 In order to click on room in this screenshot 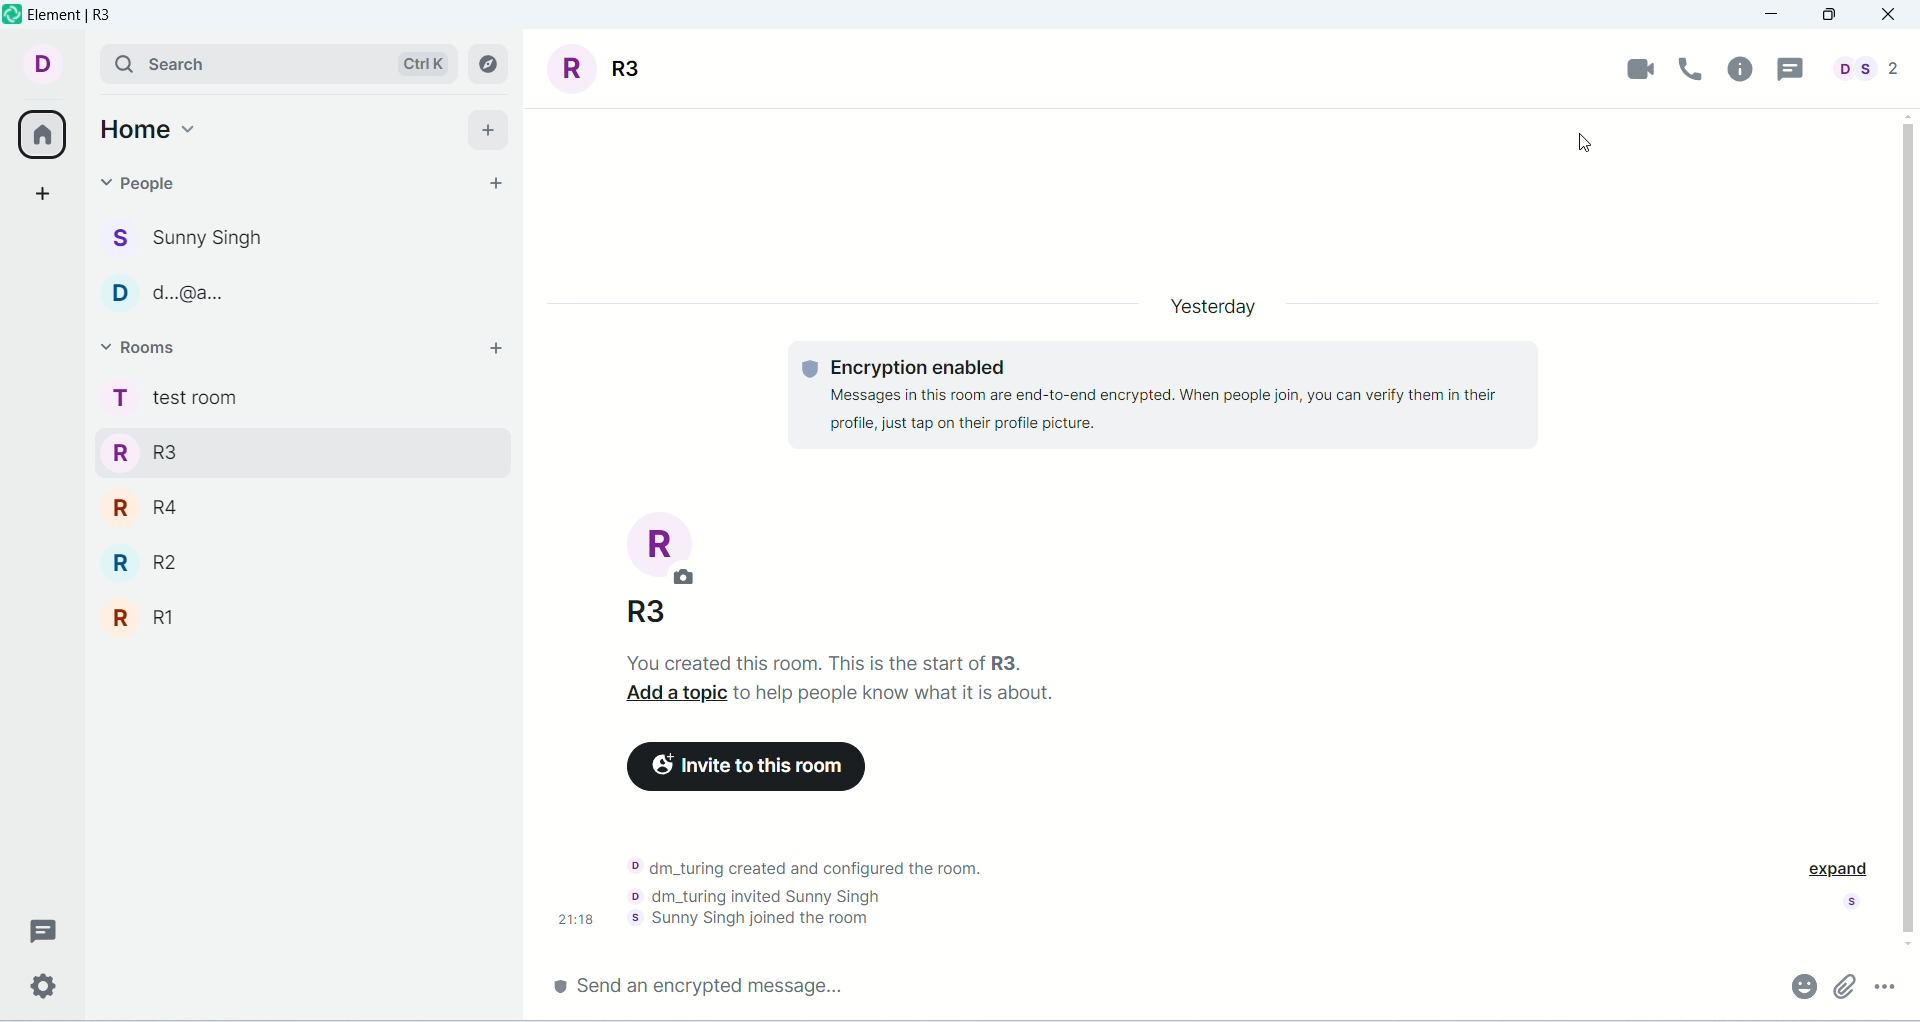, I will do `click(669, 544)`.